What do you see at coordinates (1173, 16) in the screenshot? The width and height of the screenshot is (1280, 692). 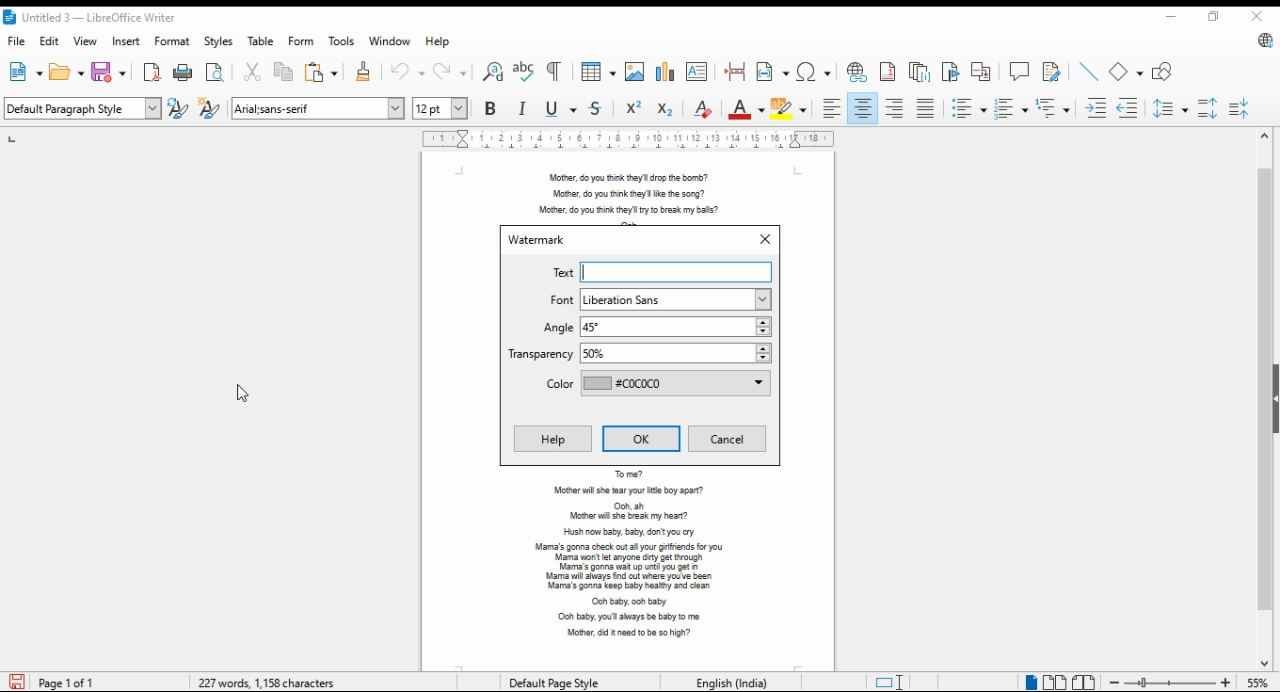 I see `minimize` at bounding box center [1173, 16].